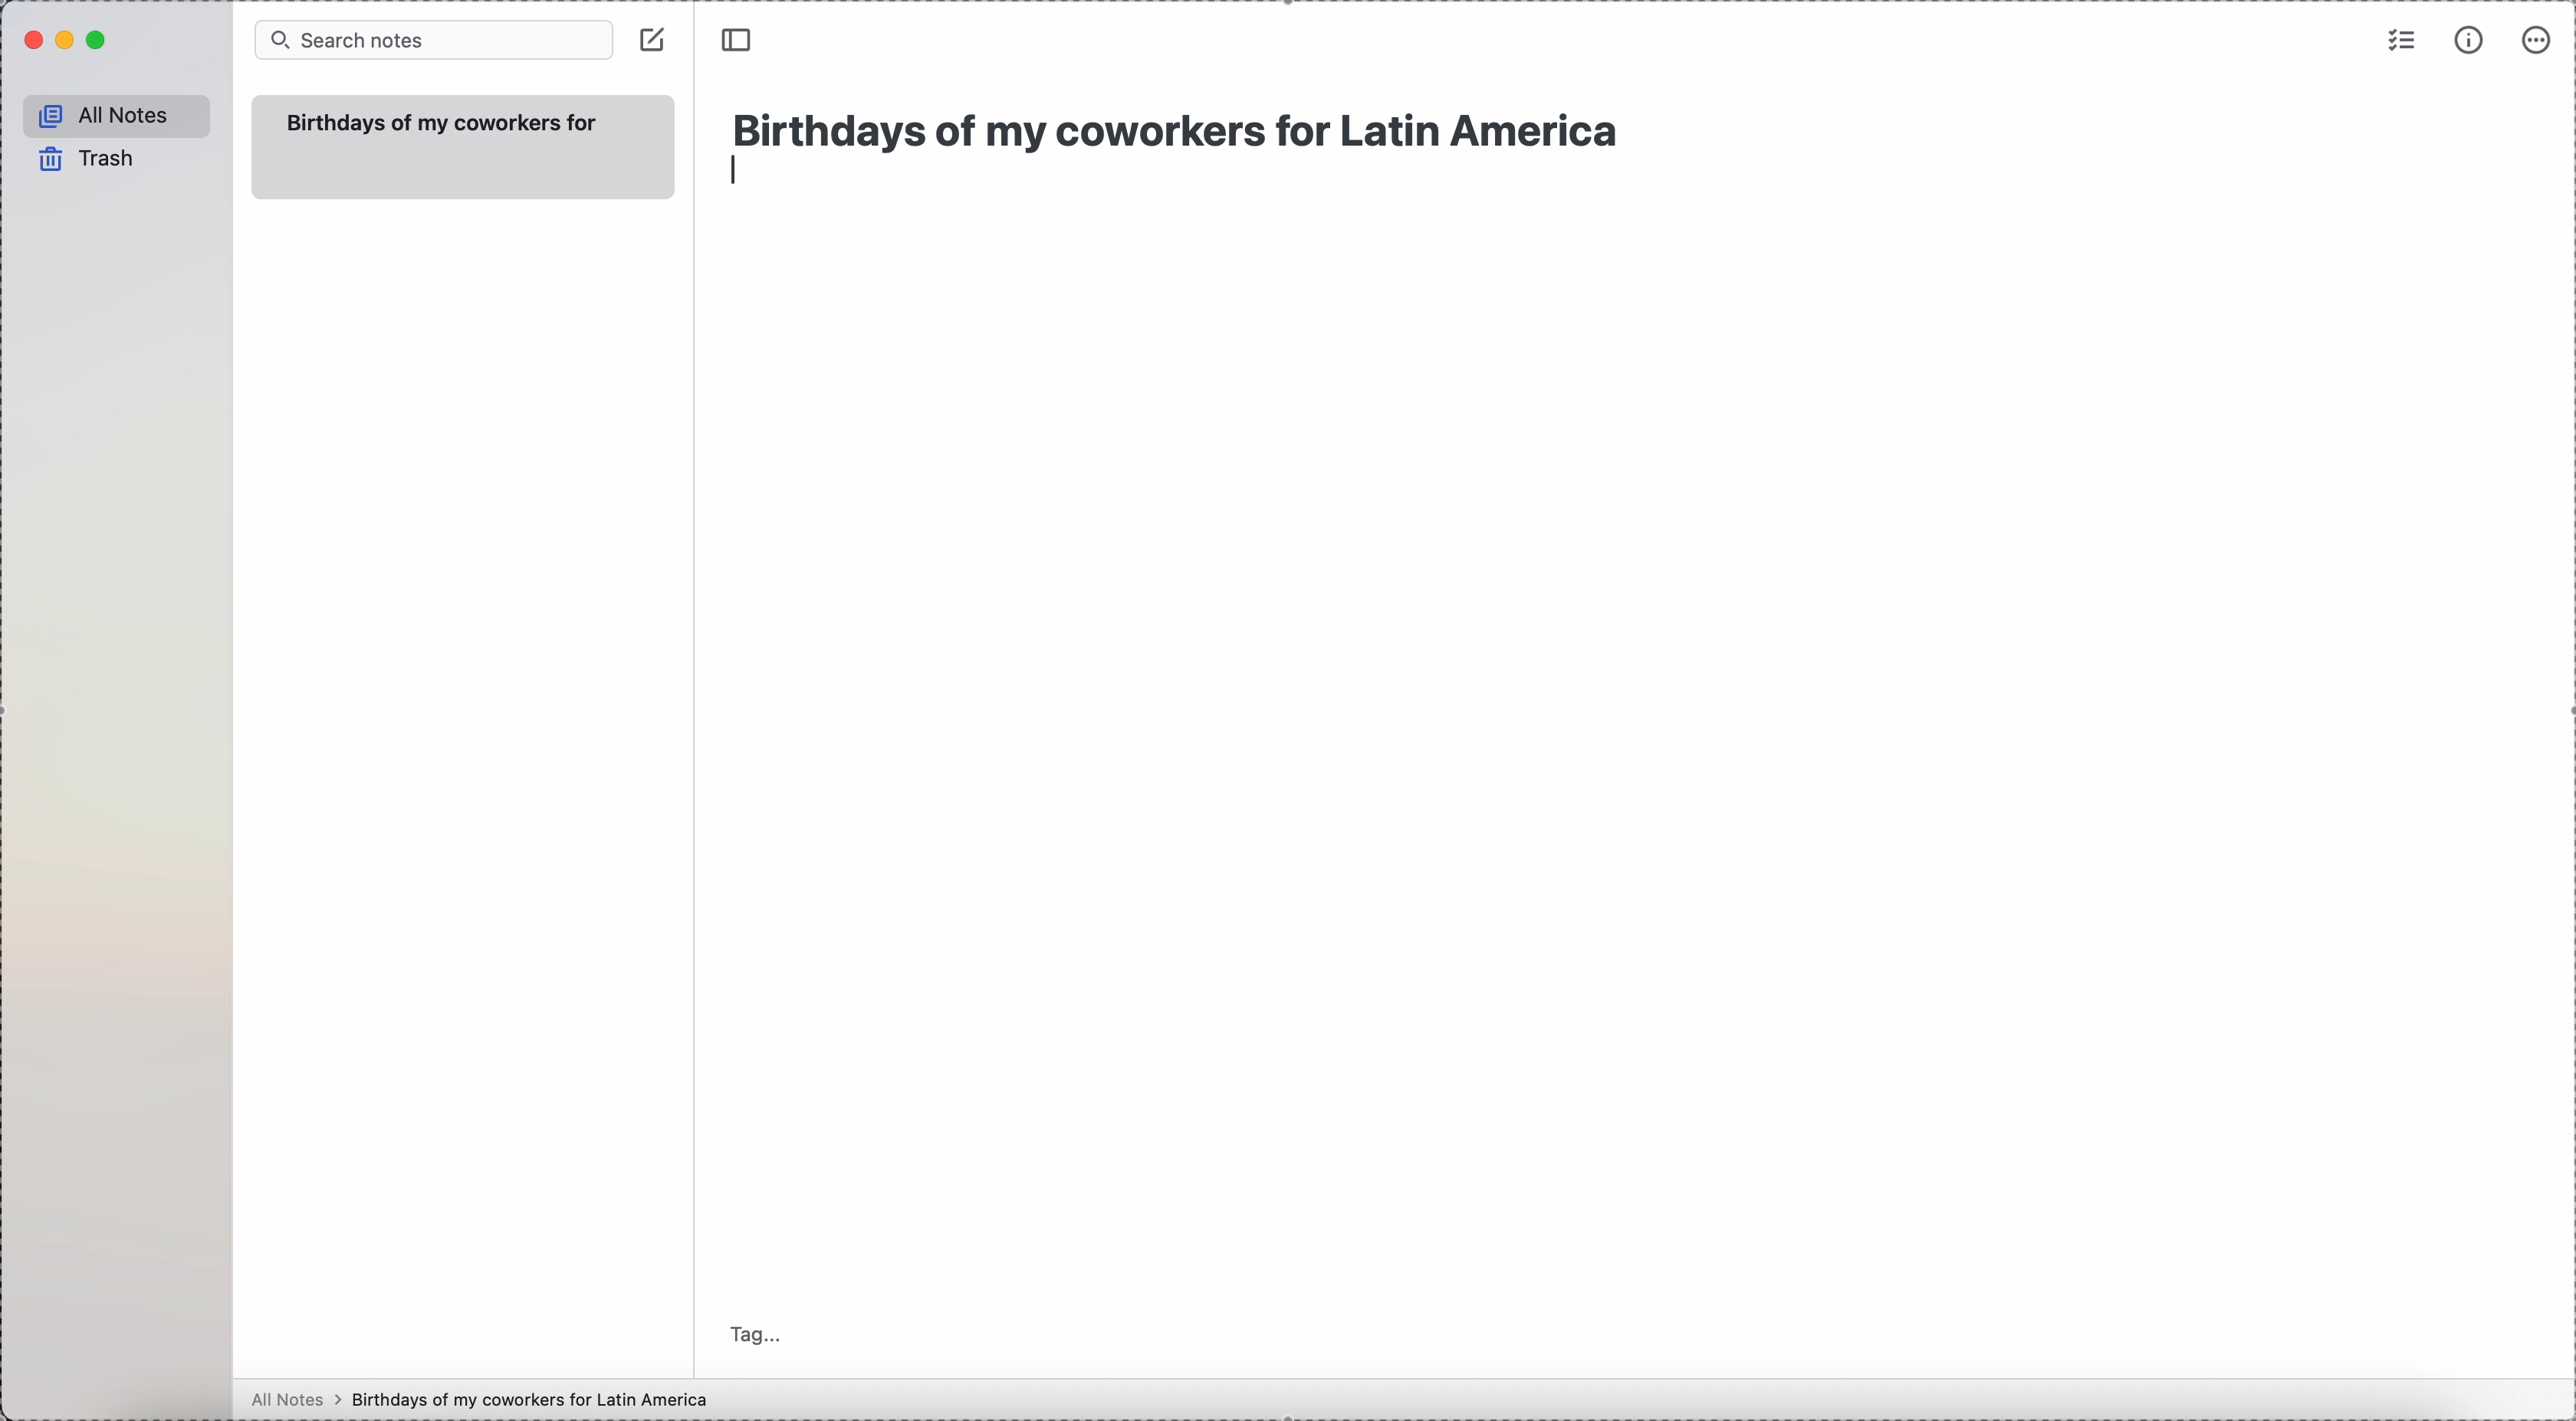 This screenshot has height=1421, width=2576. What do you see at coordinates (89, 159) in the screenshot?
I see `trash` at bounding box center [89, 159].